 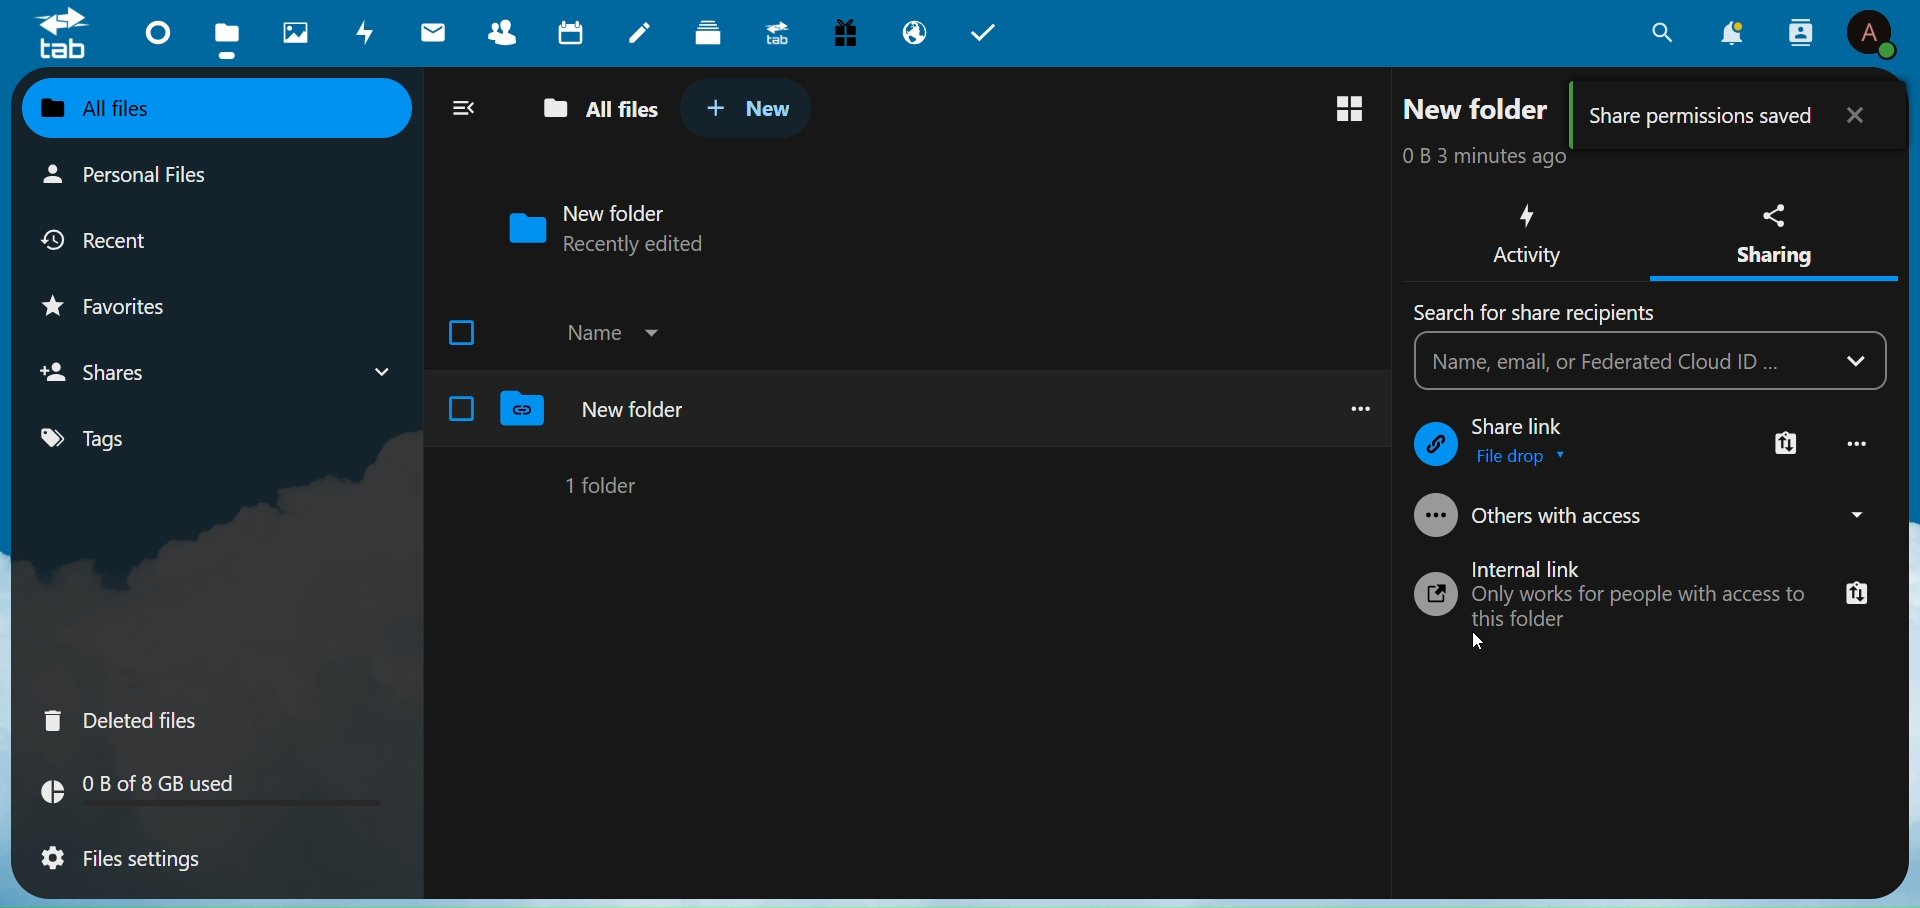 What do you see at coordinates (522, 228) in the screenshot?
I see `Folder Icon` at bounding box center [522, 228].